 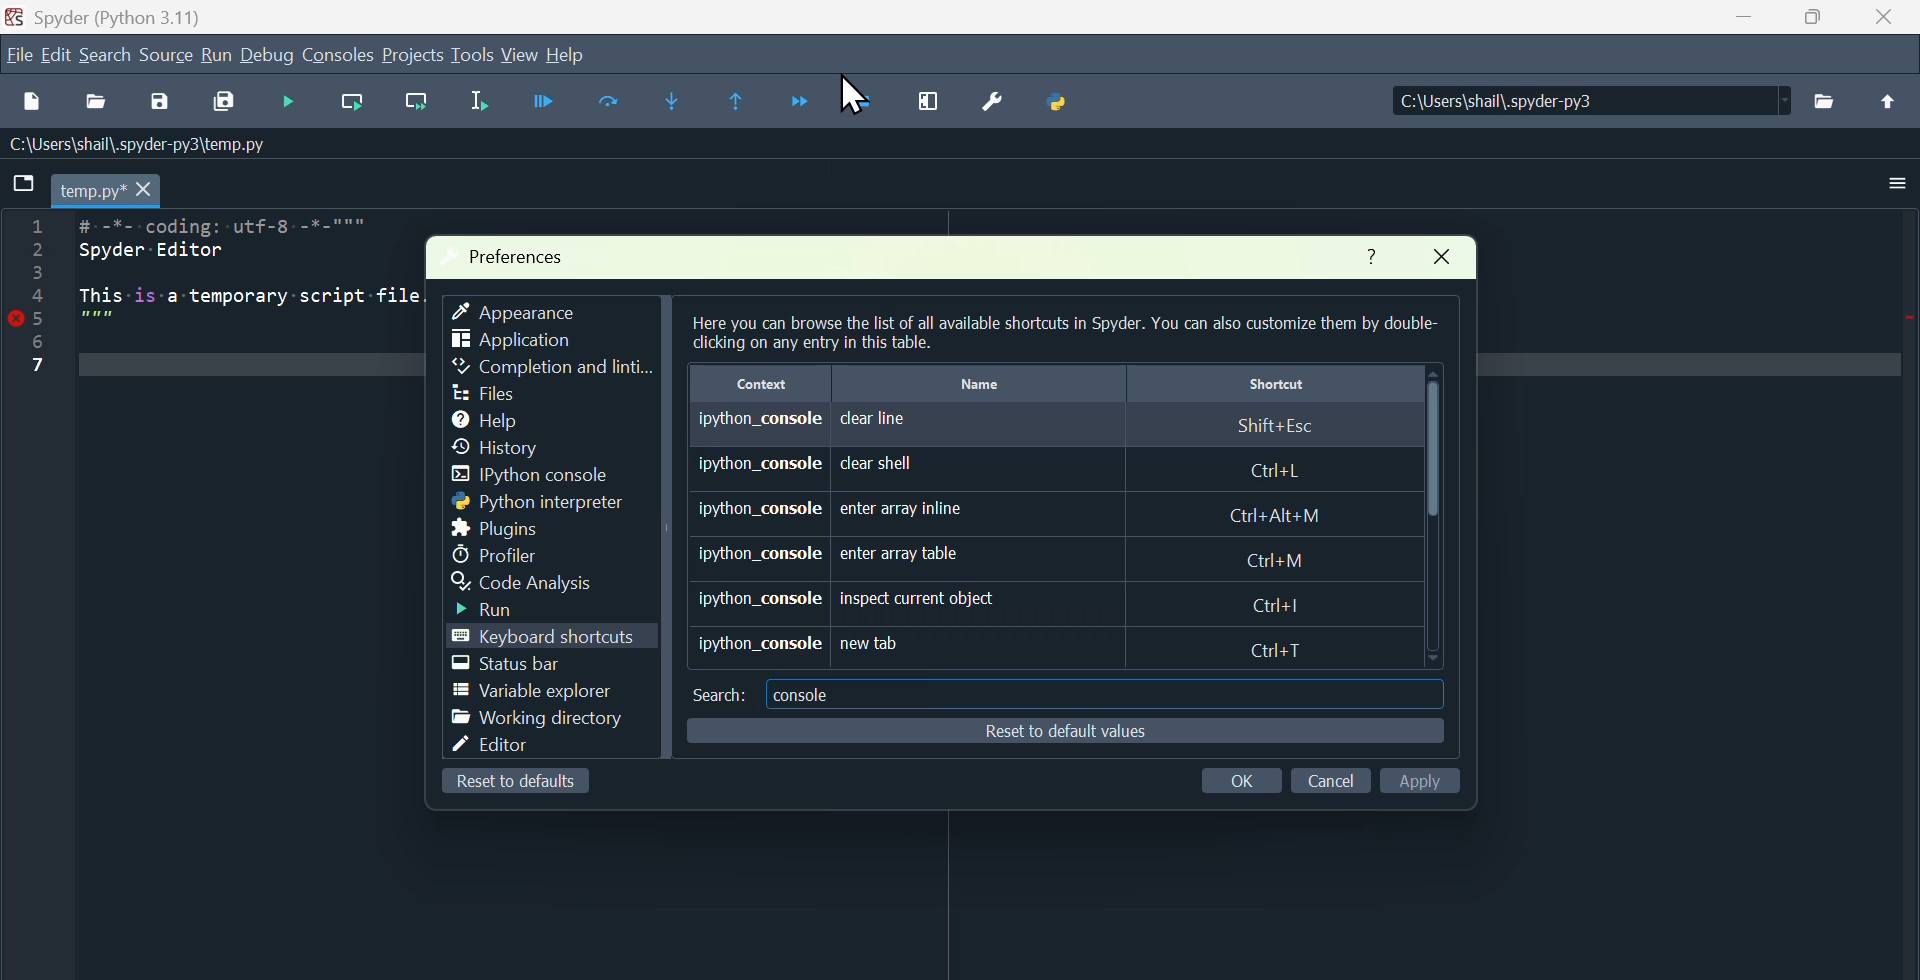 I want to click on Save all, so click(x=221, y=105).